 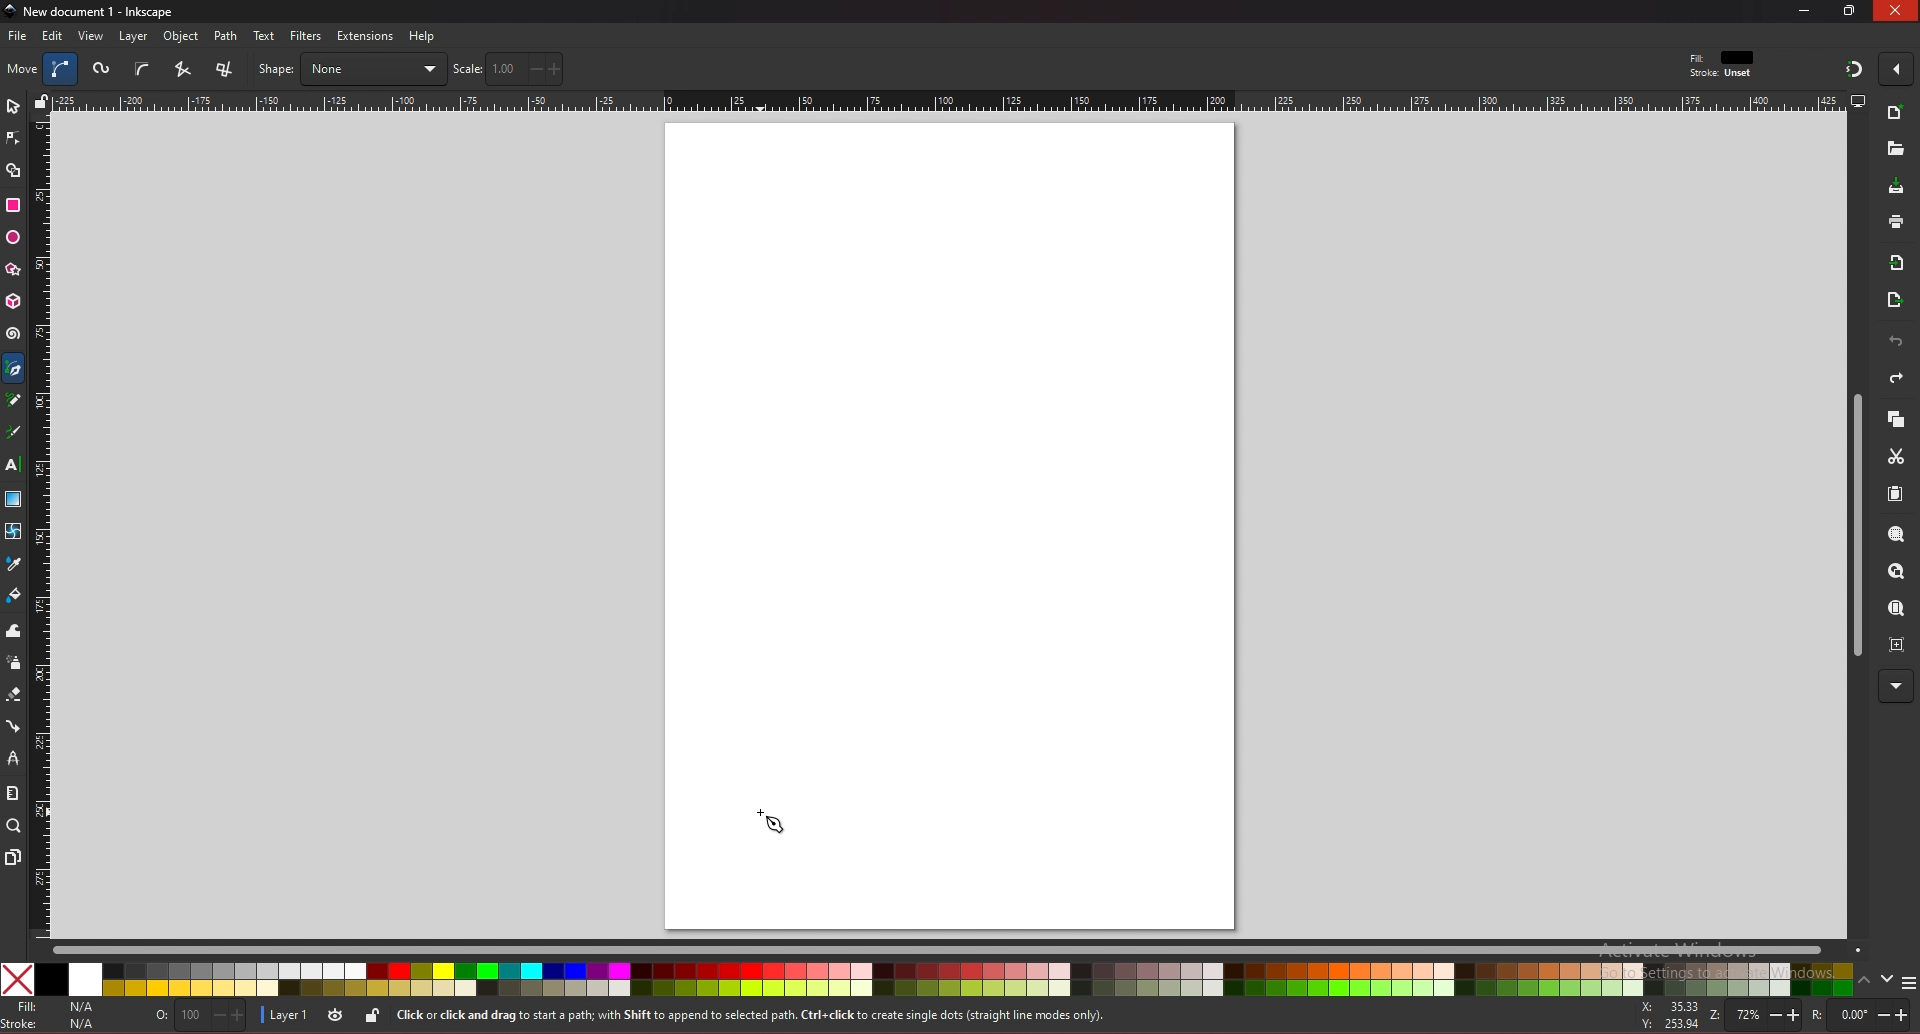 What do you see at coordinates (53, 1024) in the screenshot?
I see `stroke` at bounding box center [53, 1024].